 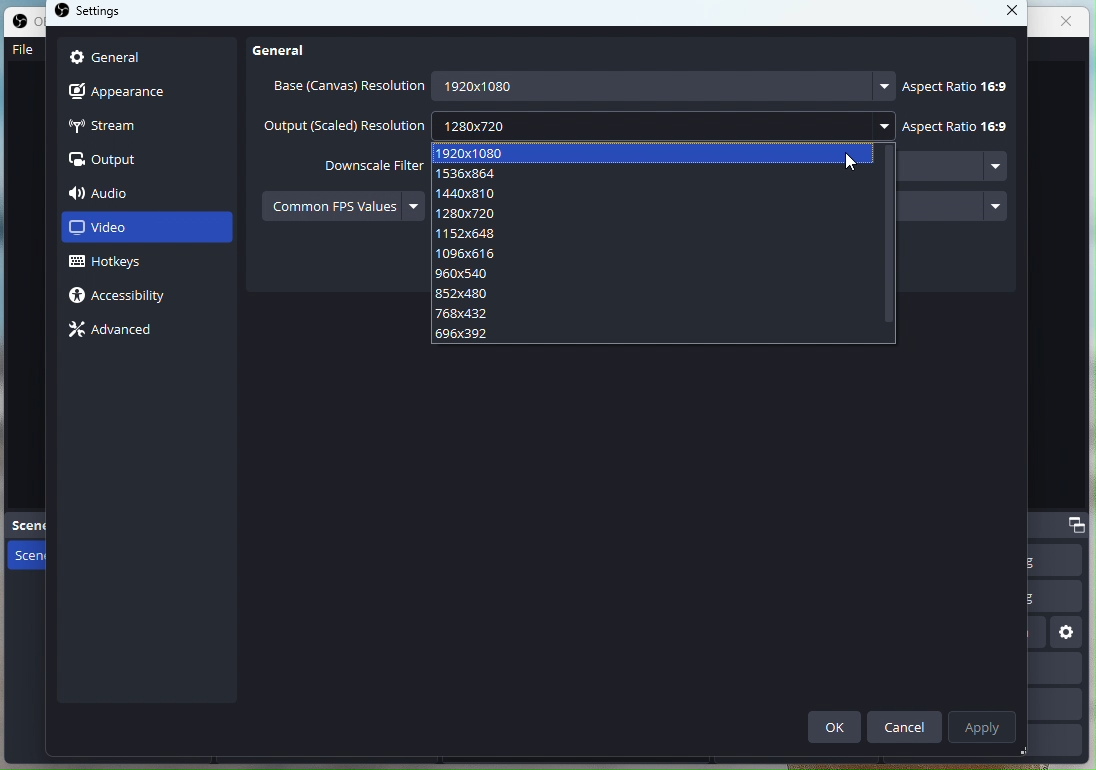 I want to click on Base (Canvas) resolution, so click(x=345, y=86).